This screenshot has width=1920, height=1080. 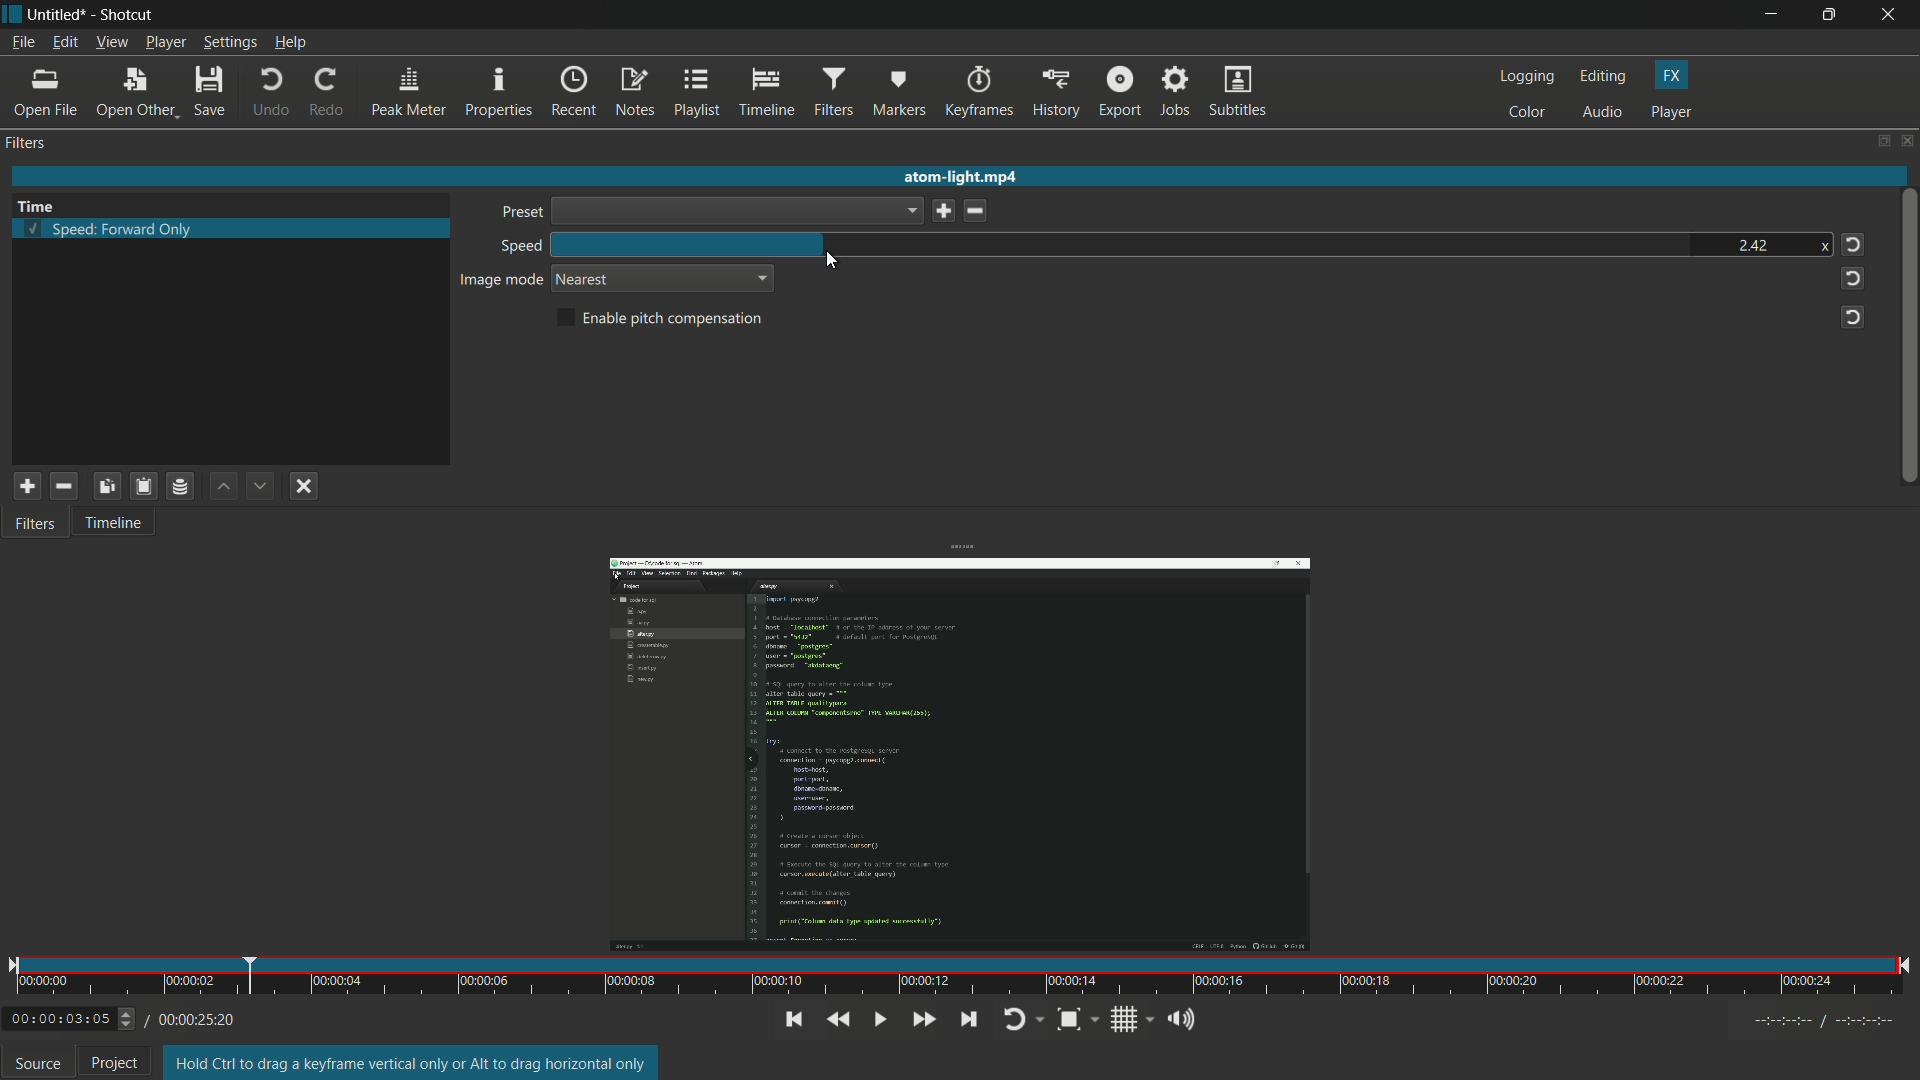 I want to click on delete, so click(x=979, y=211).